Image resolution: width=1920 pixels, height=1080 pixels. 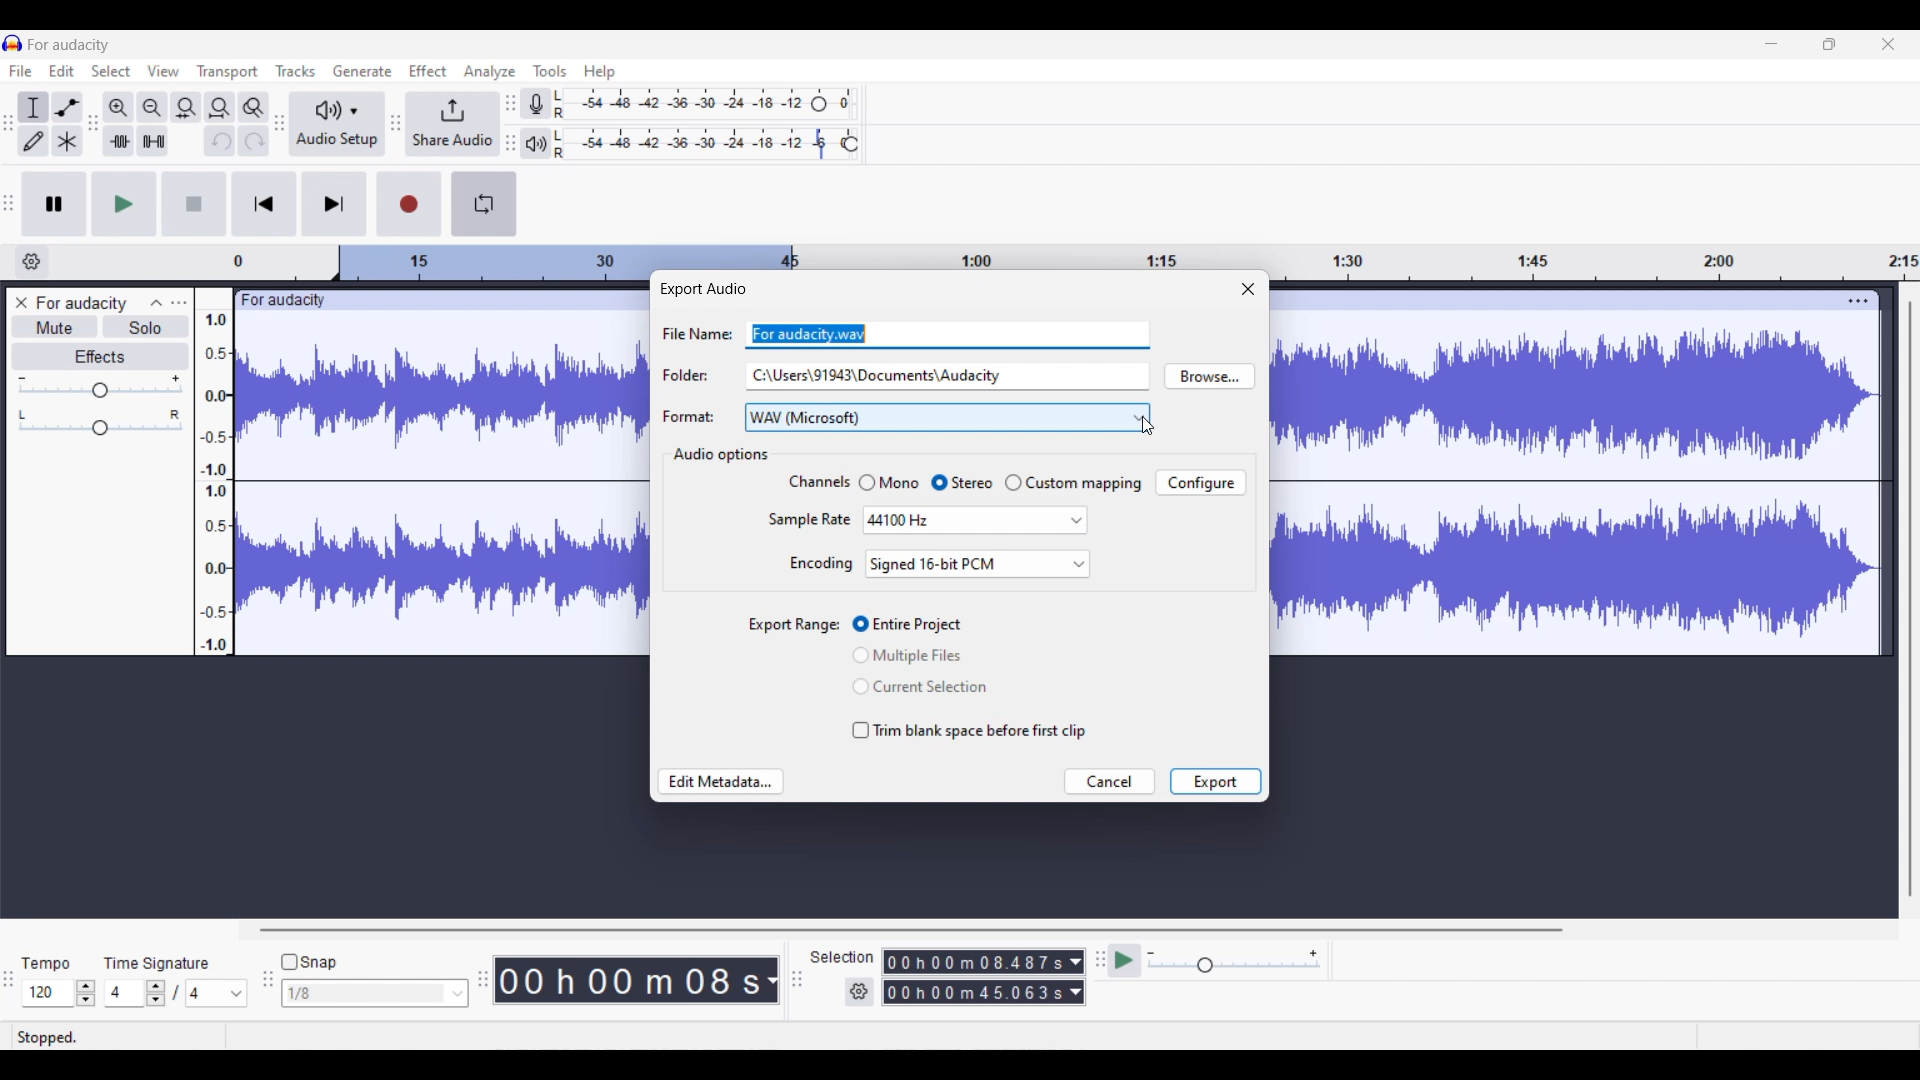 I want to click on Tempo settings, so click(x=45, y=964).